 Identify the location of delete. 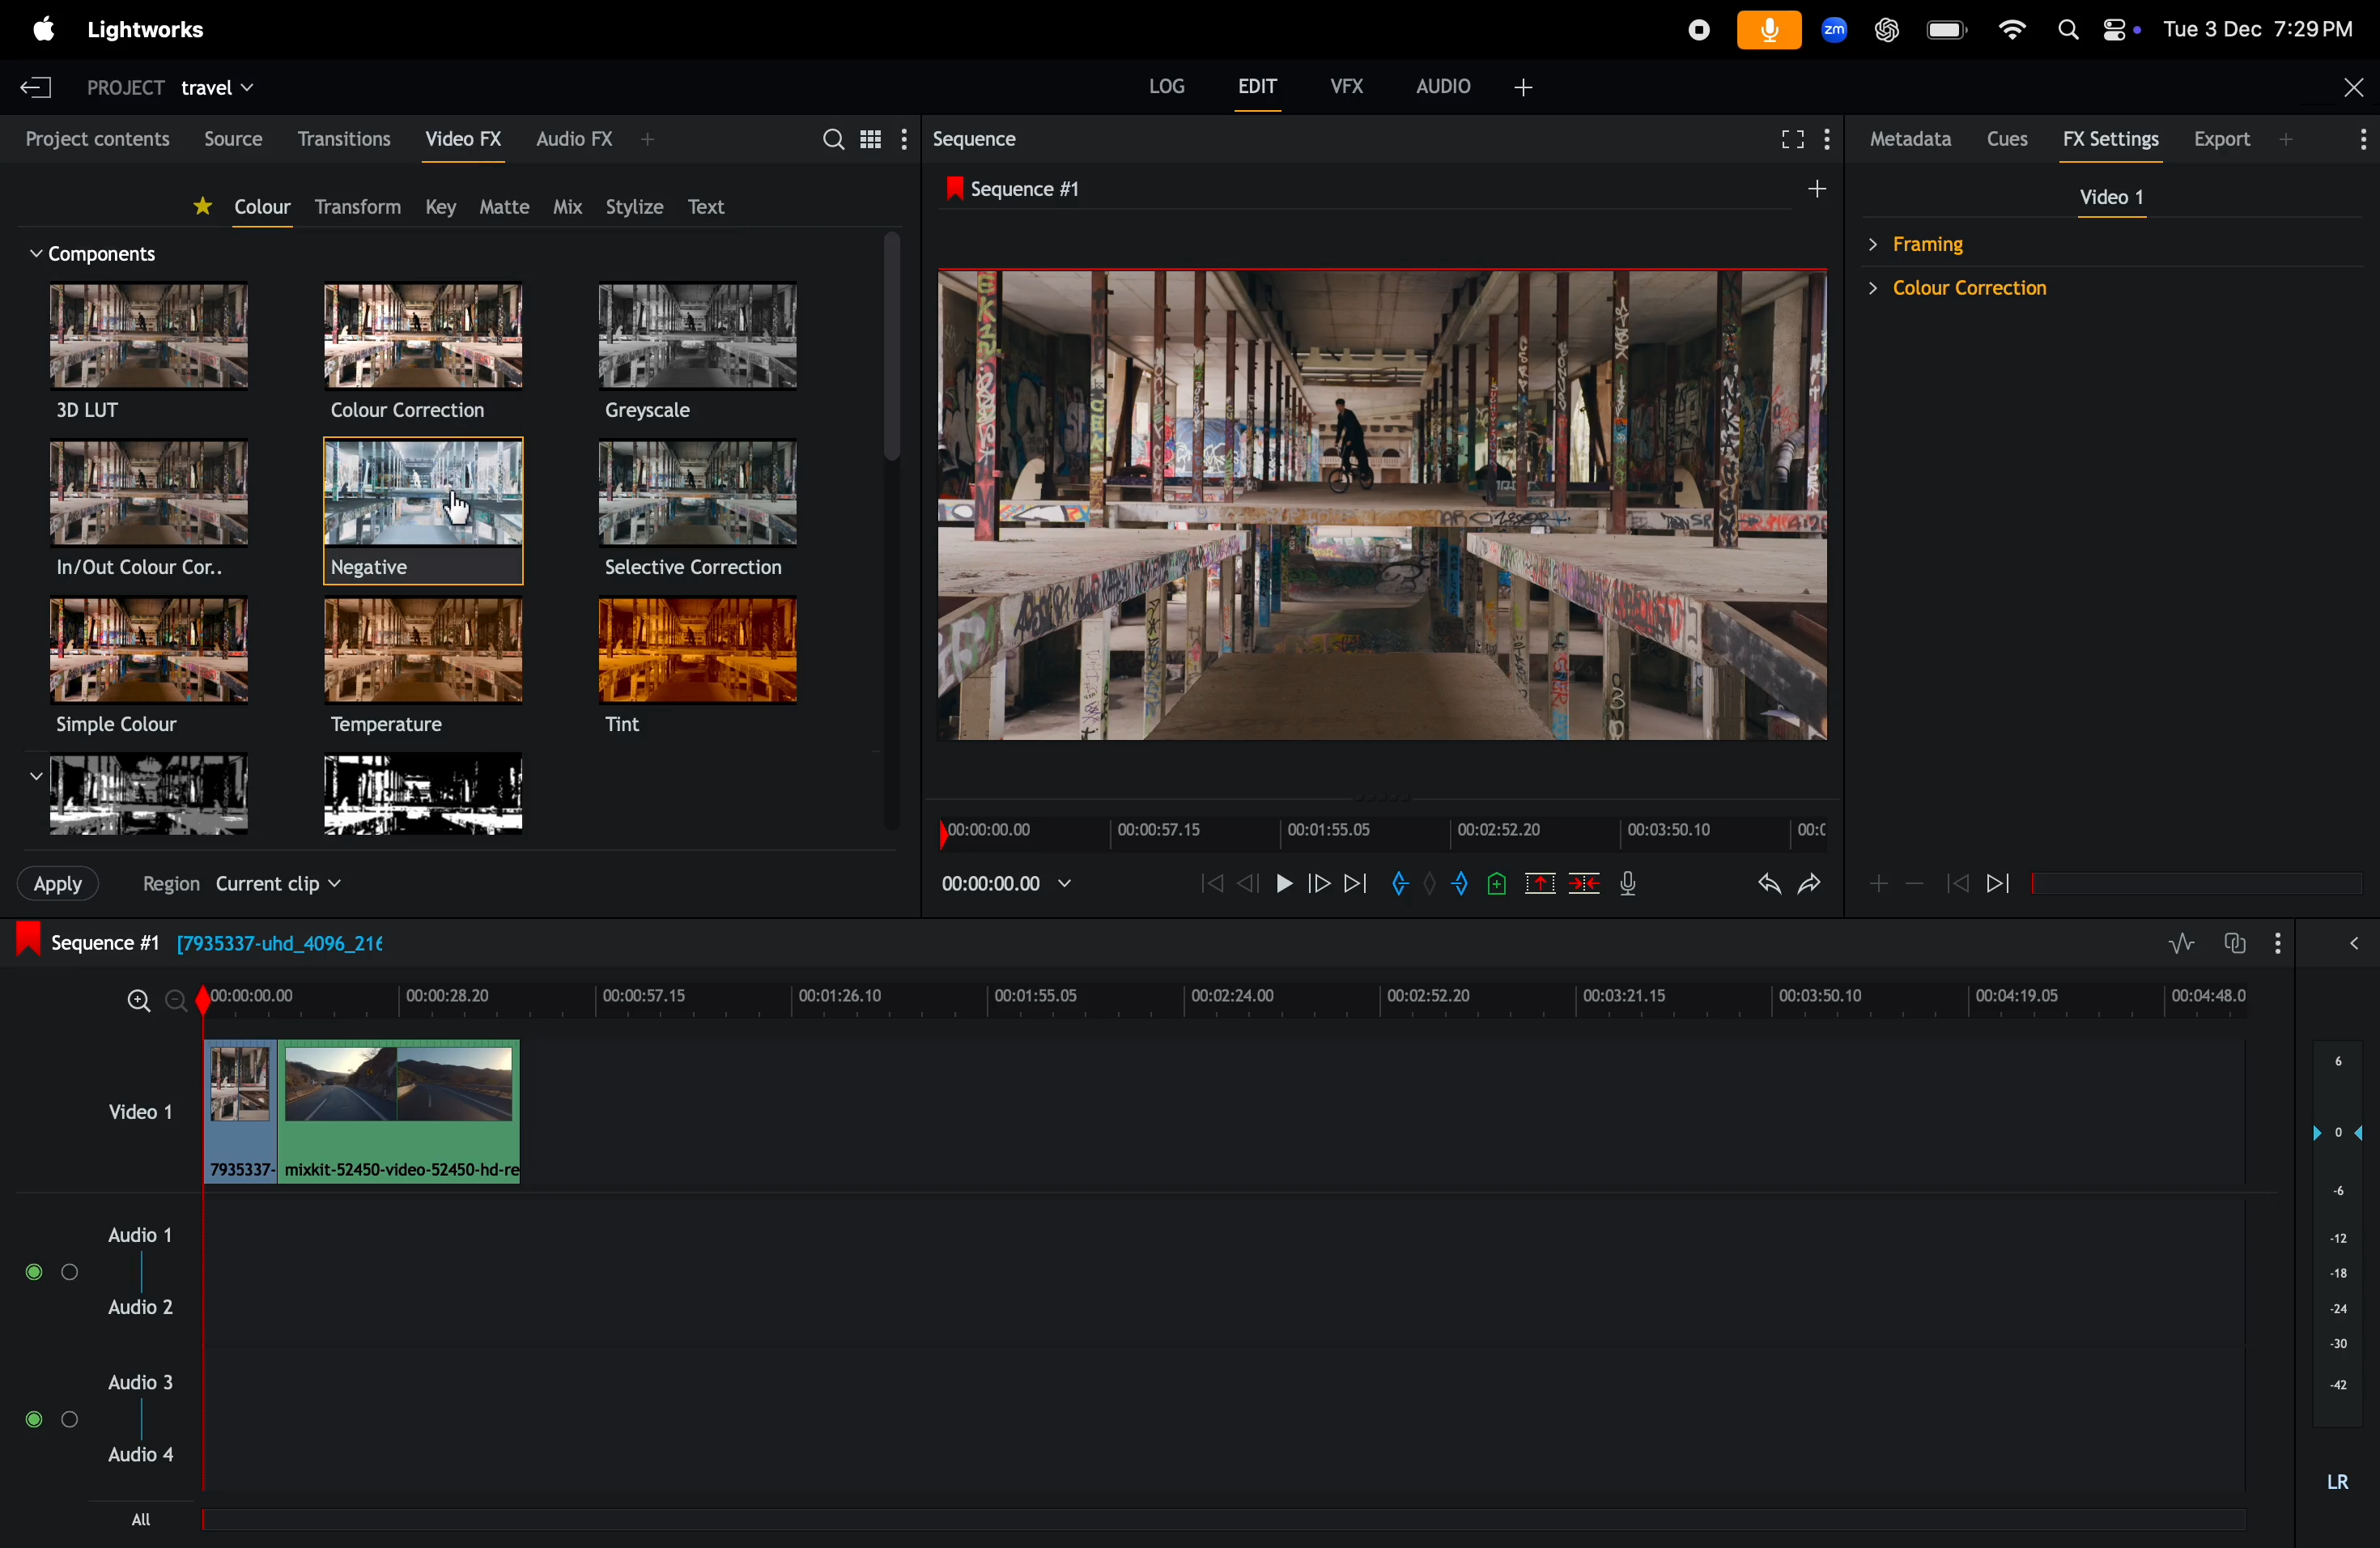
(1580, 883).